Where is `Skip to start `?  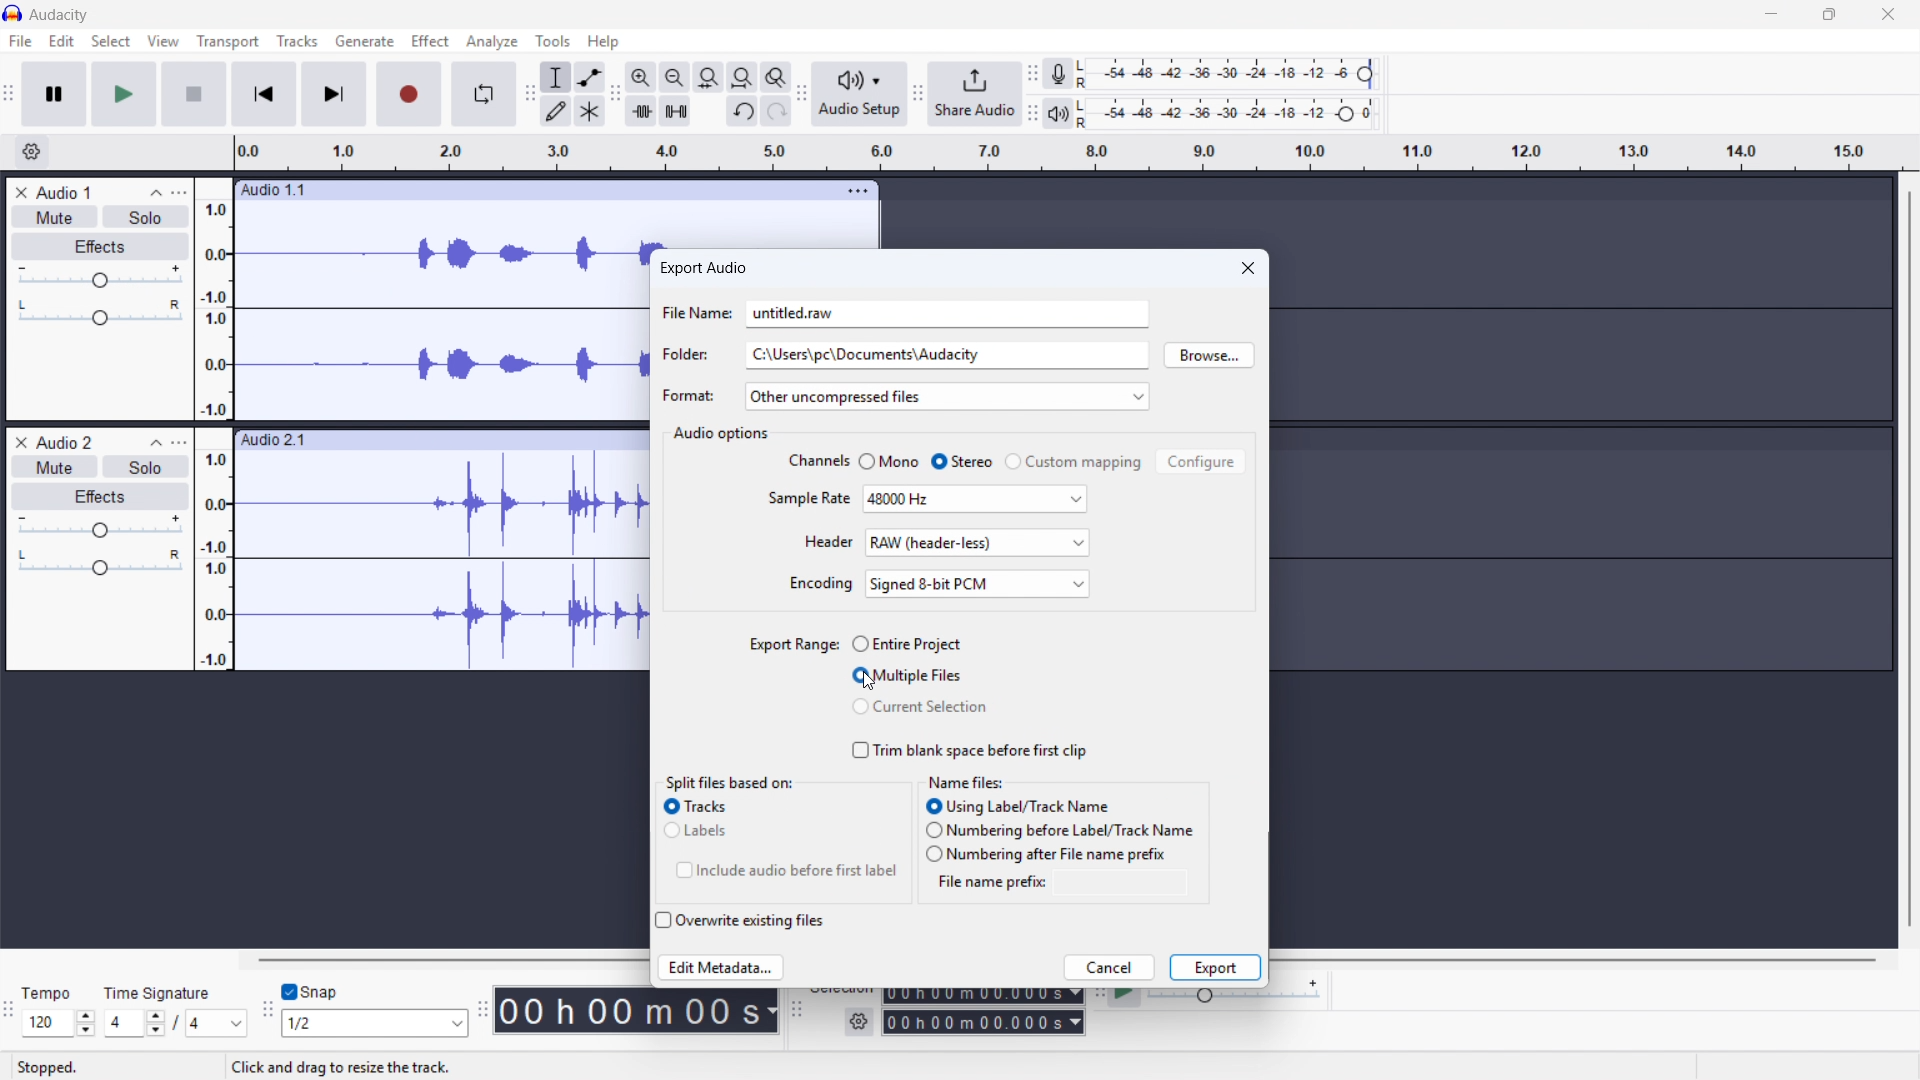
Skip to start  is located at coordinates (263, 95).